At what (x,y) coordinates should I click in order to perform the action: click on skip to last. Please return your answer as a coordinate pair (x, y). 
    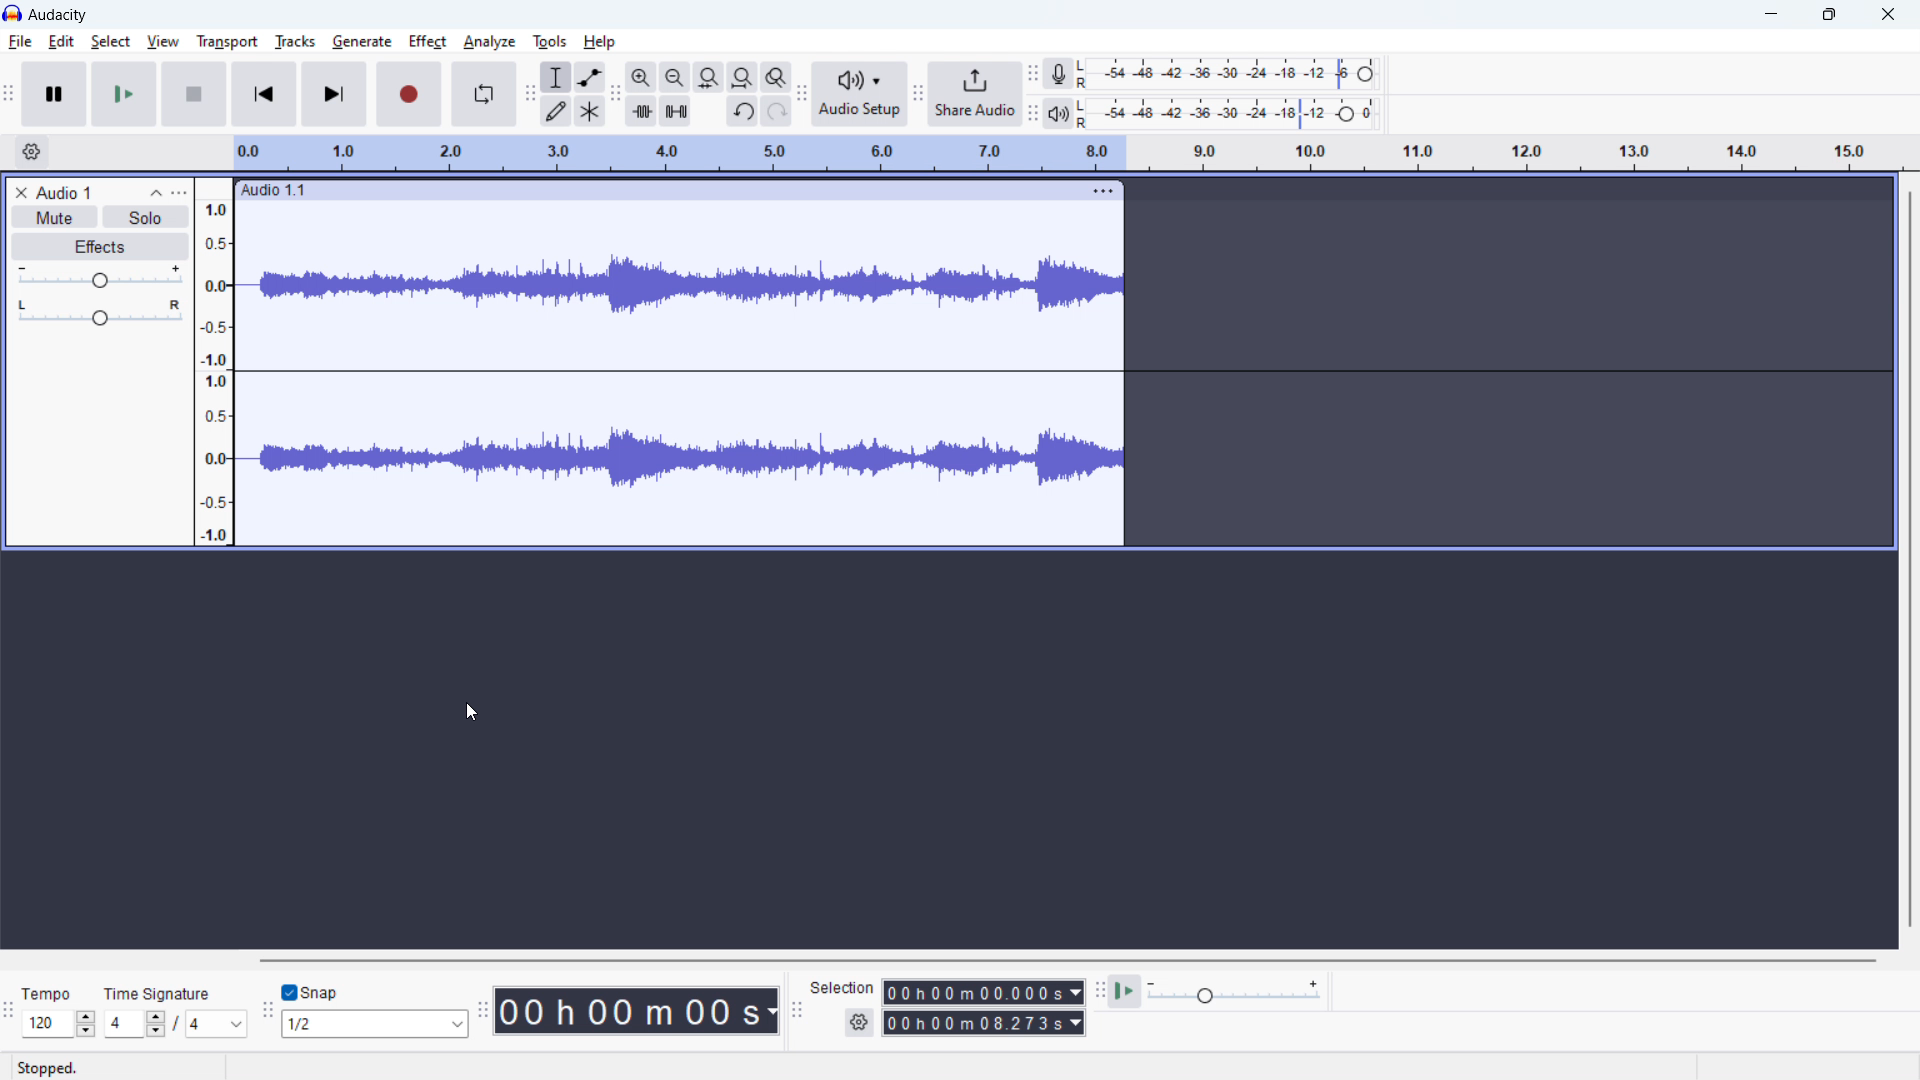
    Looking at the image, I should click on (336, 93).